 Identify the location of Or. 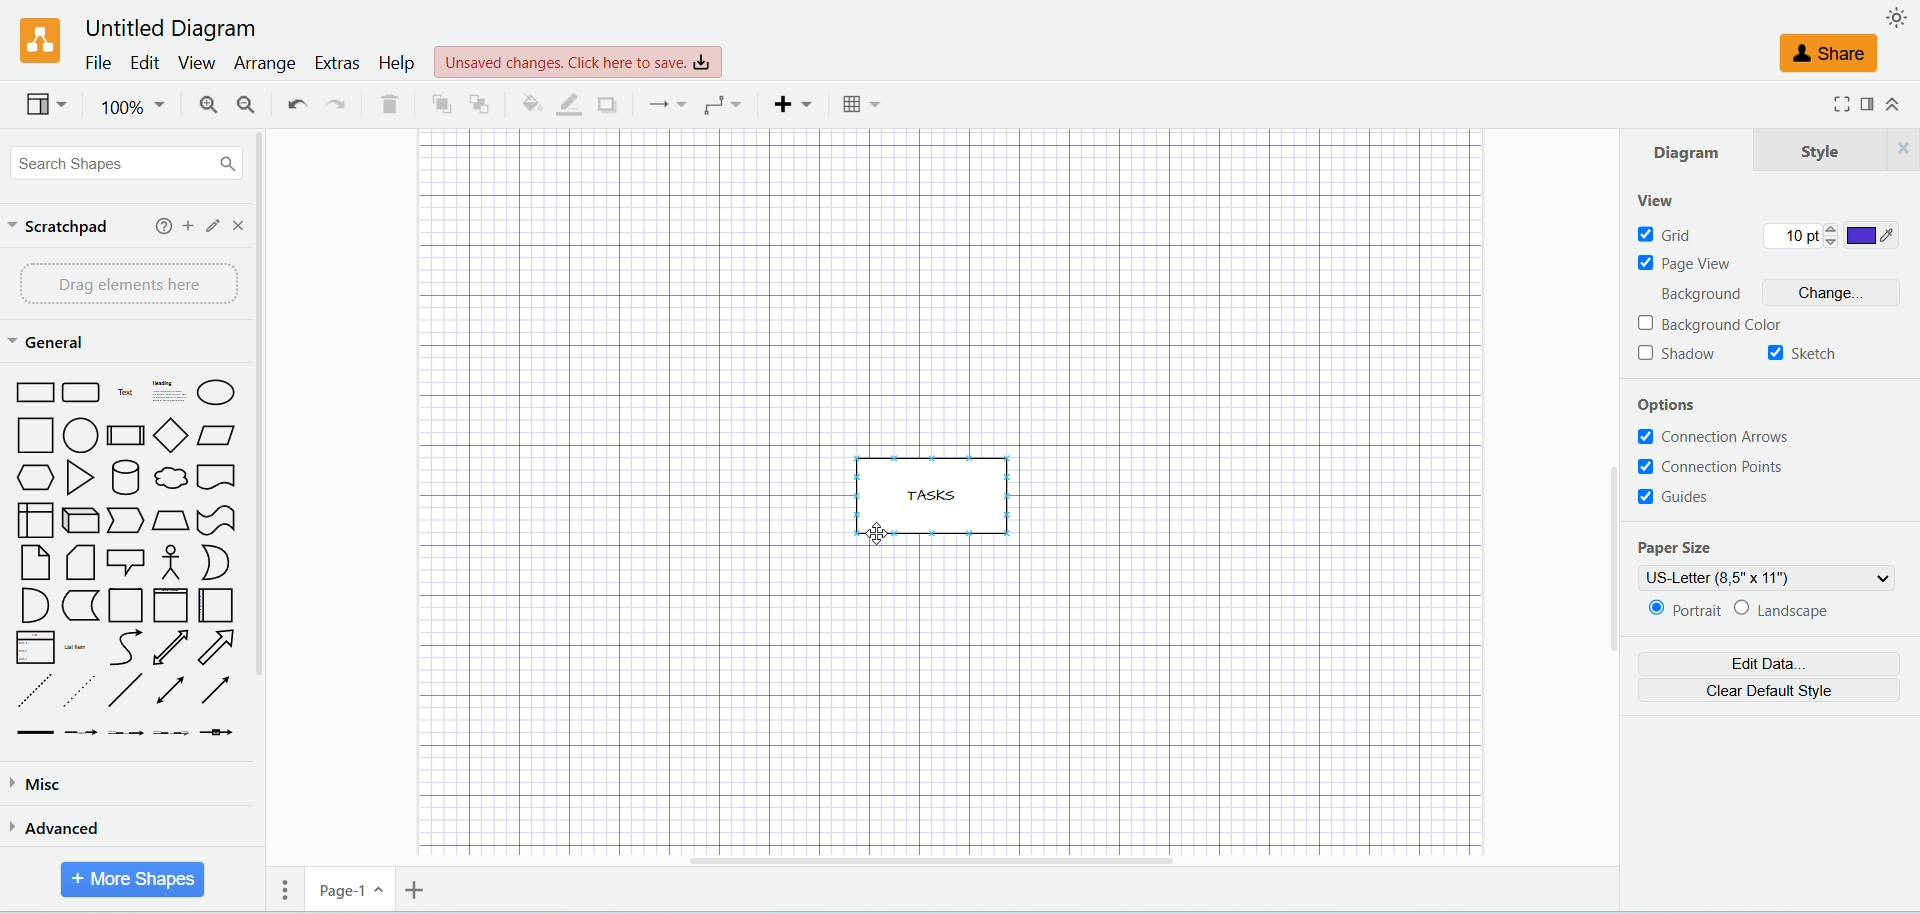
(213, 562).